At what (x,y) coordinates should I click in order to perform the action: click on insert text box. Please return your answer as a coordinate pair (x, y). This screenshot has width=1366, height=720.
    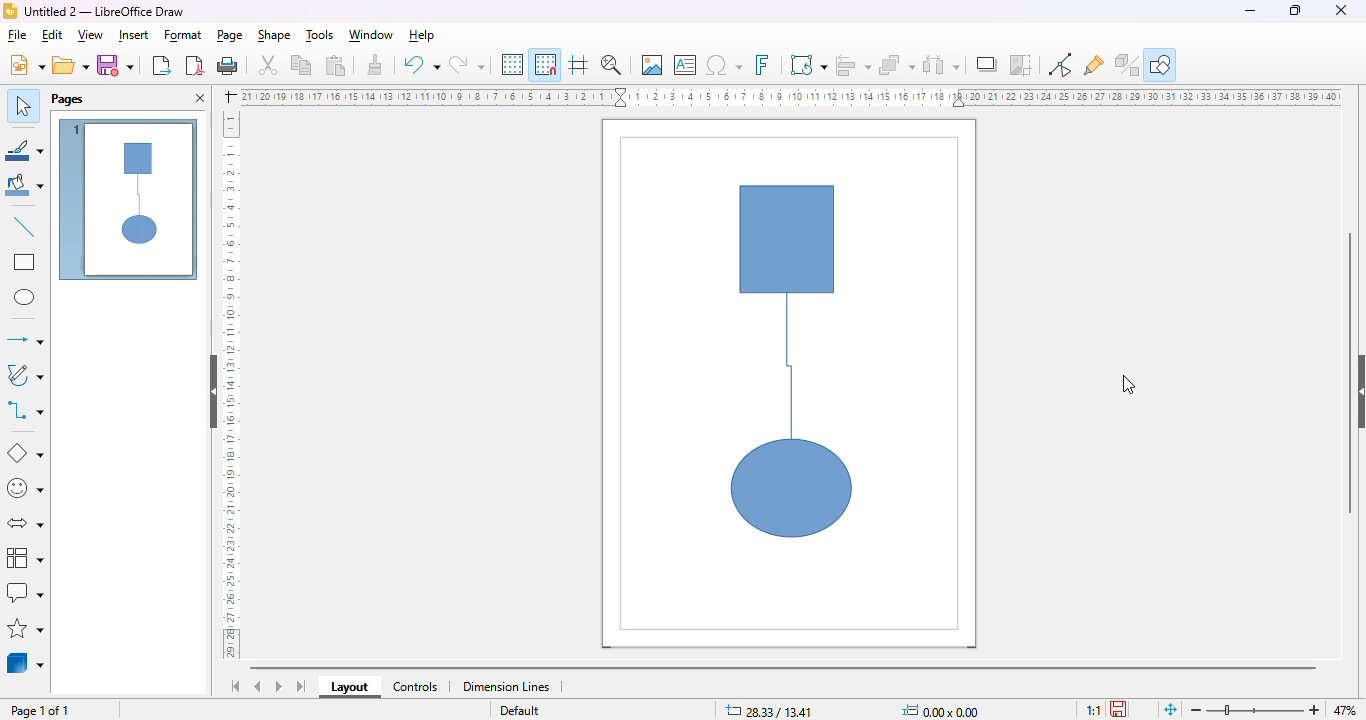
    Looking at the image, I should click on (685, 64).